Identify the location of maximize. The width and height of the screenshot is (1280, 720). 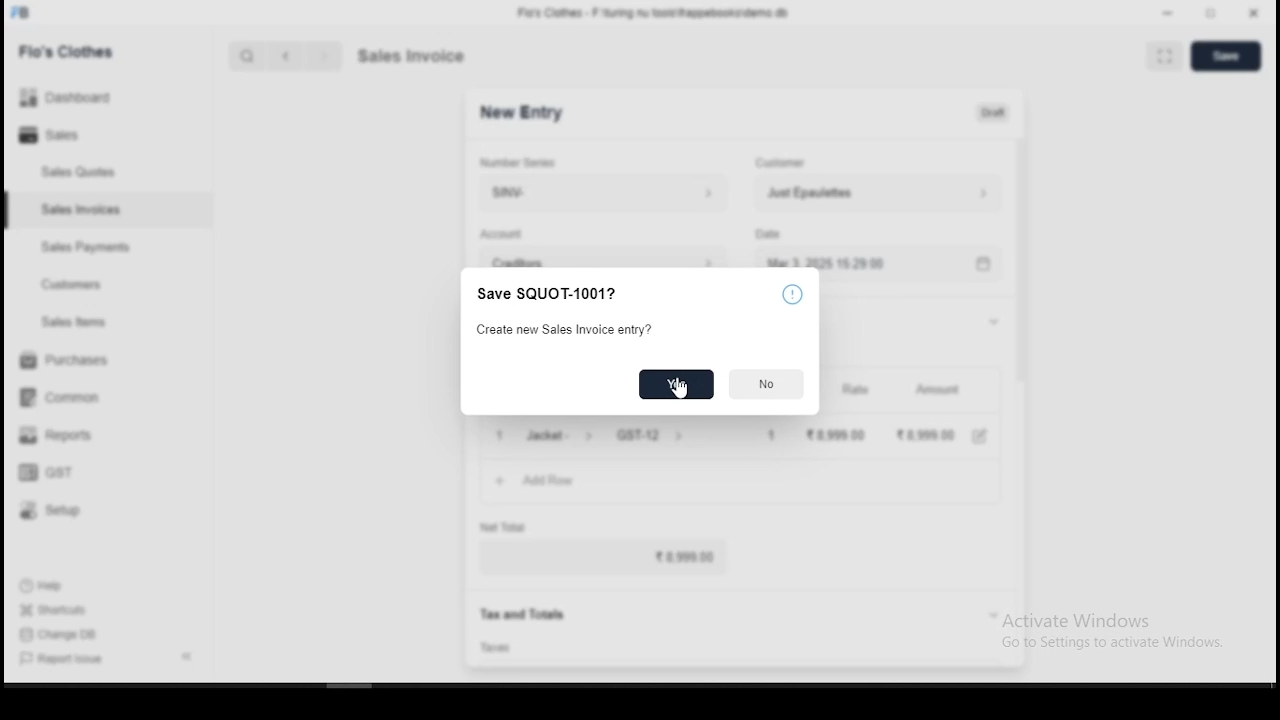
(1212, 13).